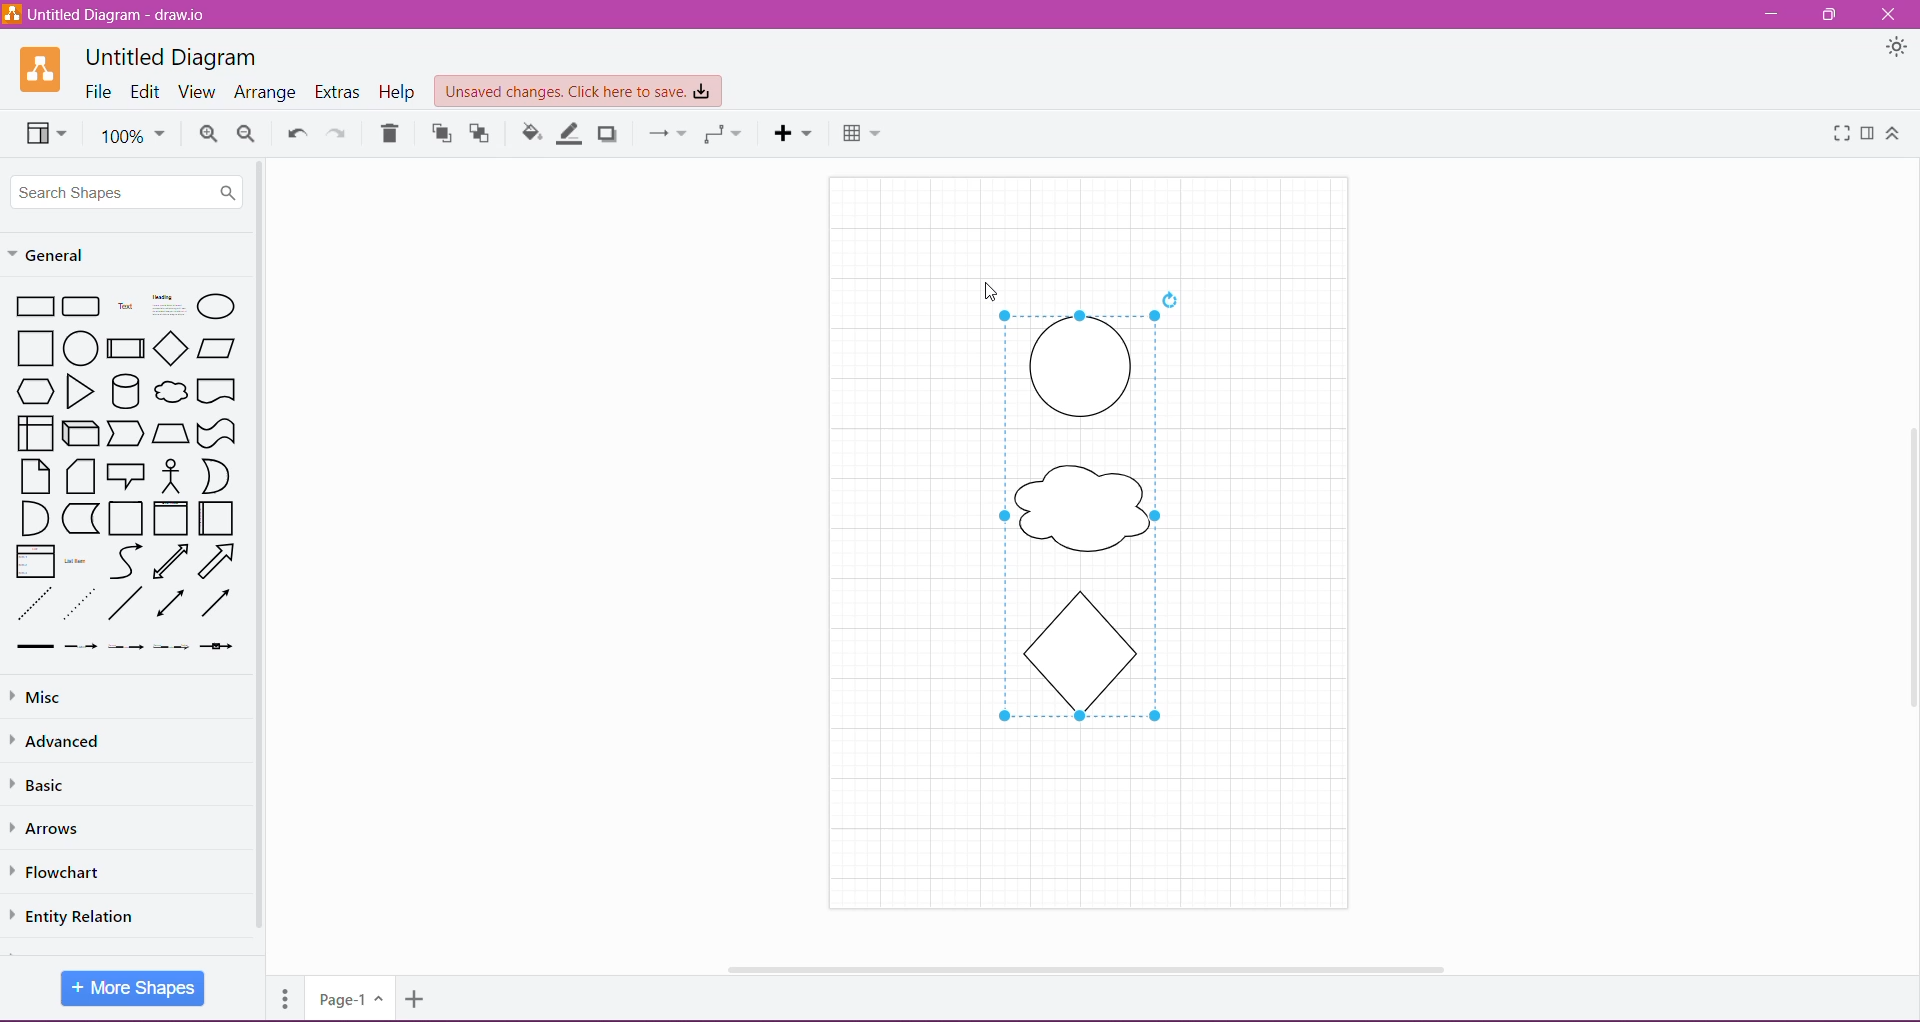  I want to click on Shadow, so click(610, 133).